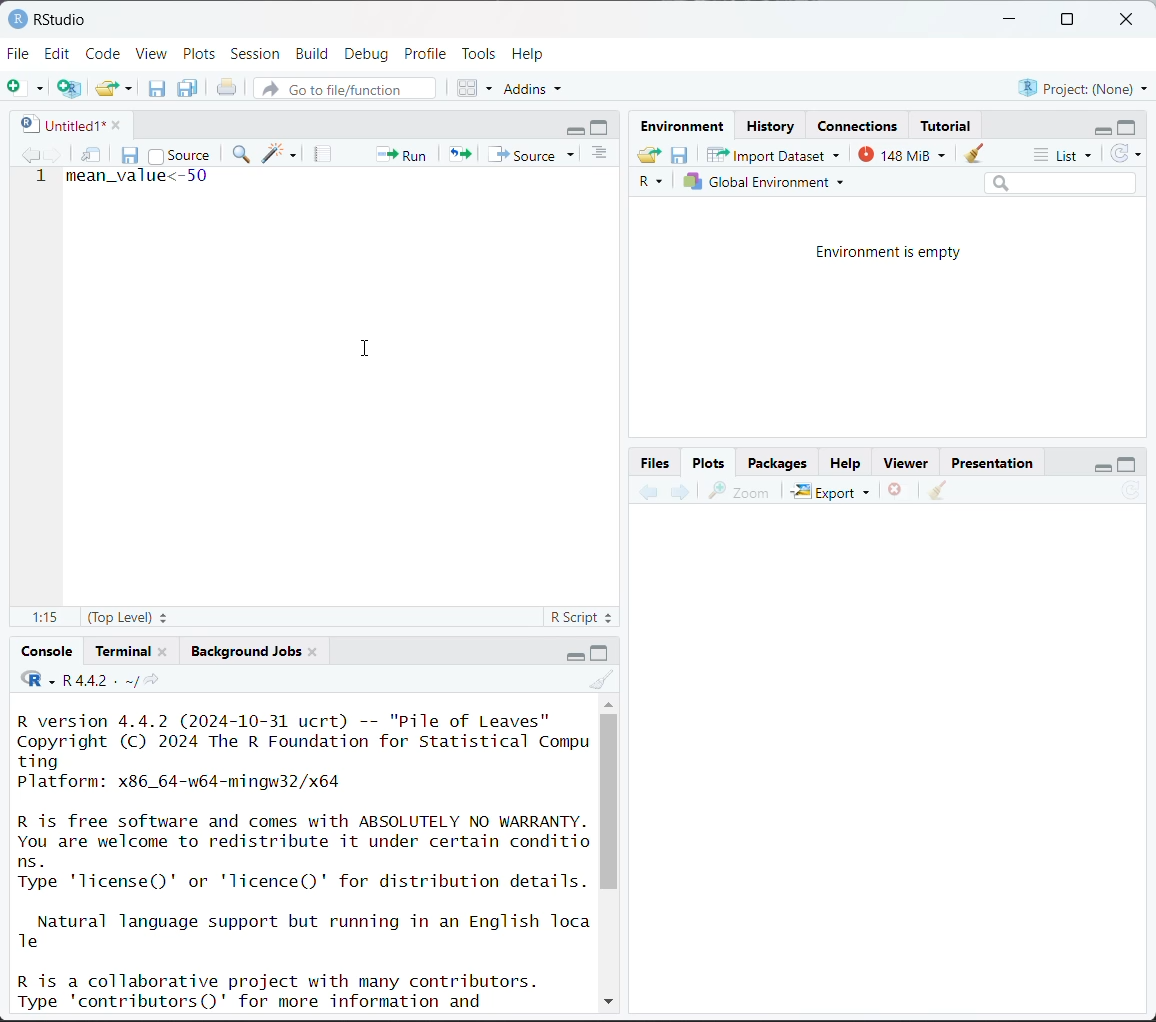 The height and width of the screenshot is (1022, 1156). What do you see at coordinates (832, 491) in the screenshot?
I see `Export` at bounding box center [832, 491].